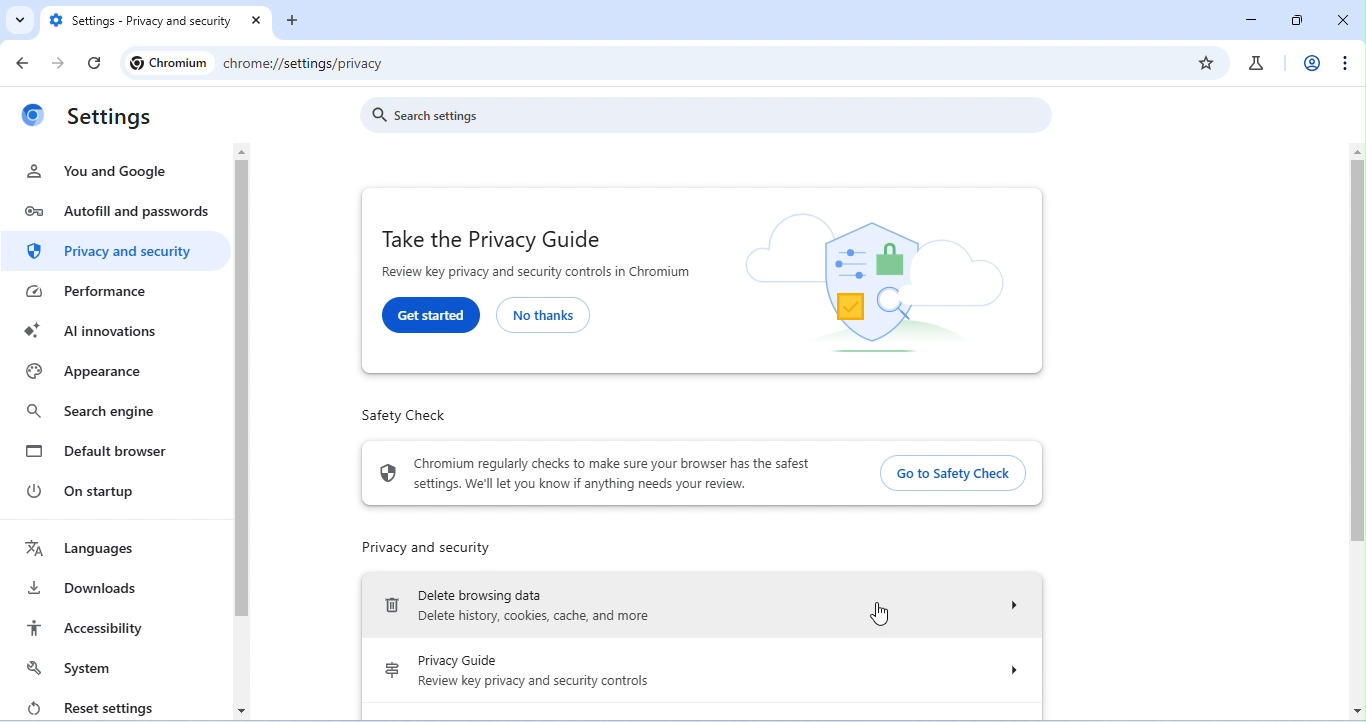  What do you see at coordinates (1343, 63) in the screenshot?
I see `customize and control chromium` at bounding box center [1343, 63].